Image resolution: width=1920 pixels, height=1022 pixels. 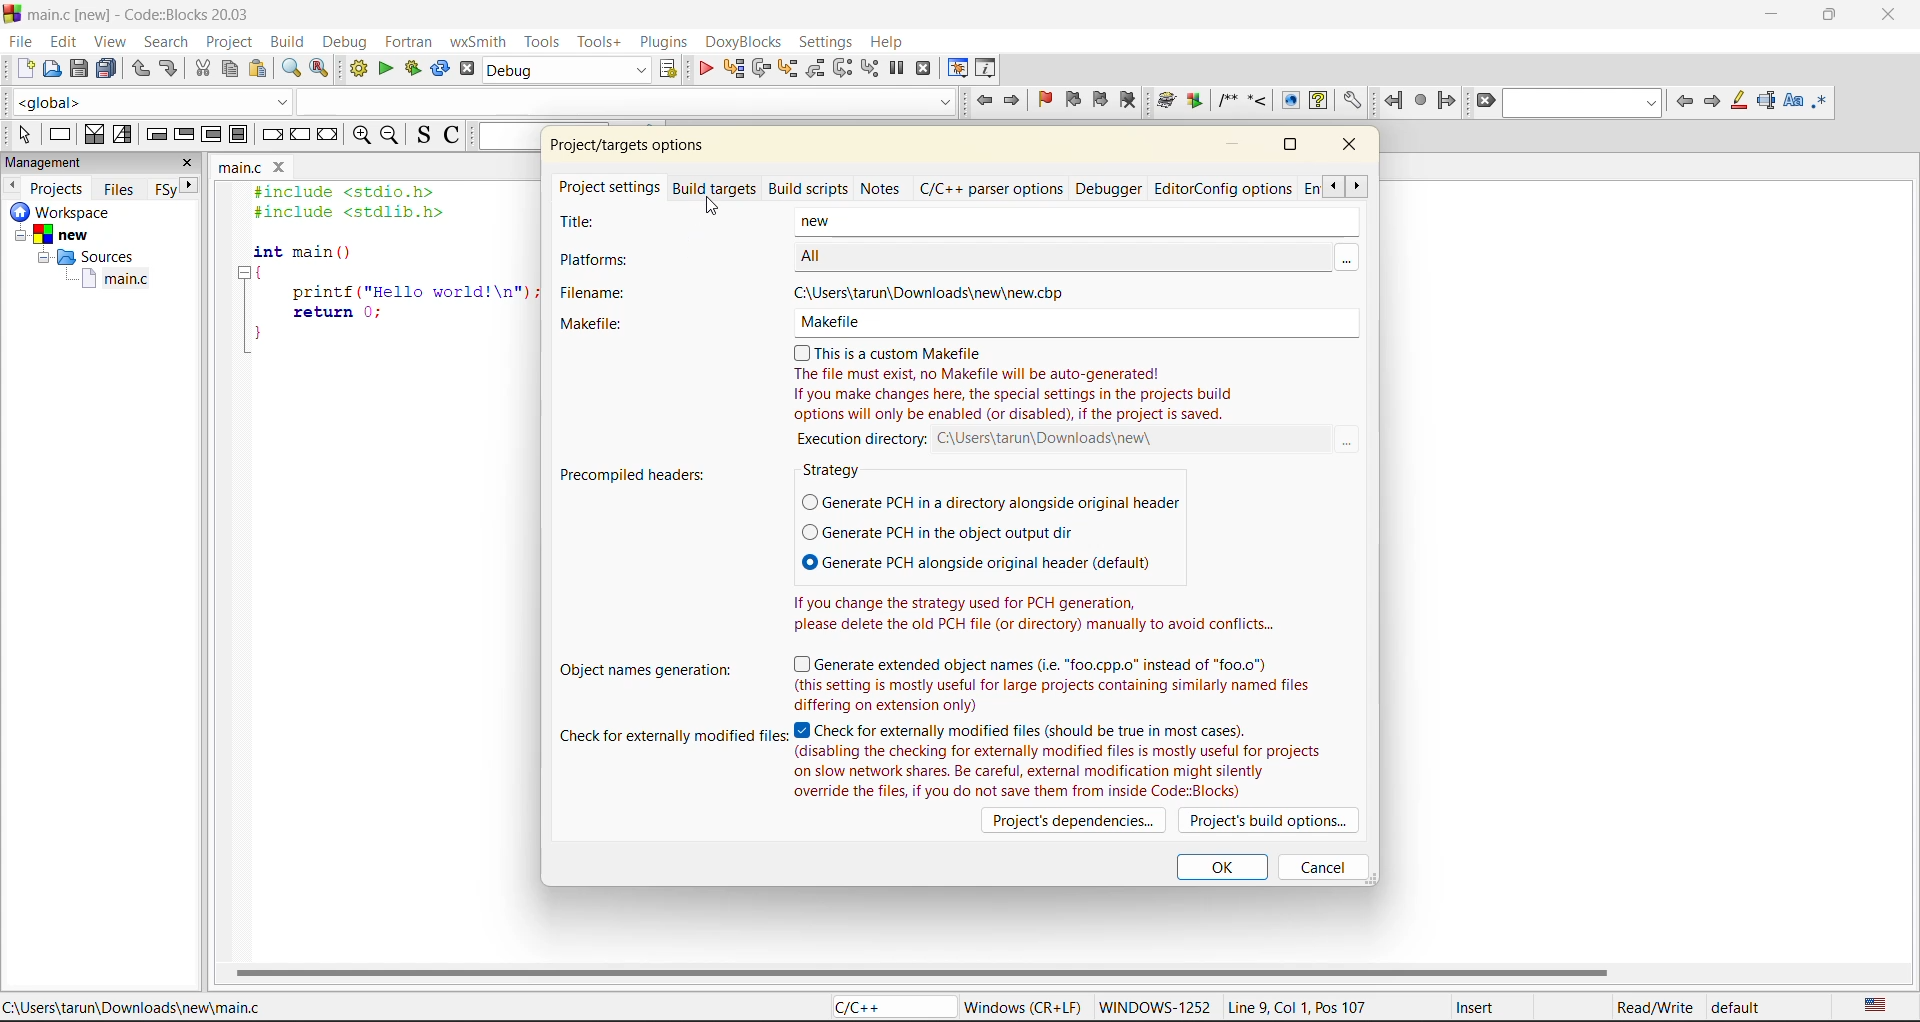 What do you see at coordinates (1014, 103) in the screenshot?
I see `jump forward` at bounding box center [1014, 103].